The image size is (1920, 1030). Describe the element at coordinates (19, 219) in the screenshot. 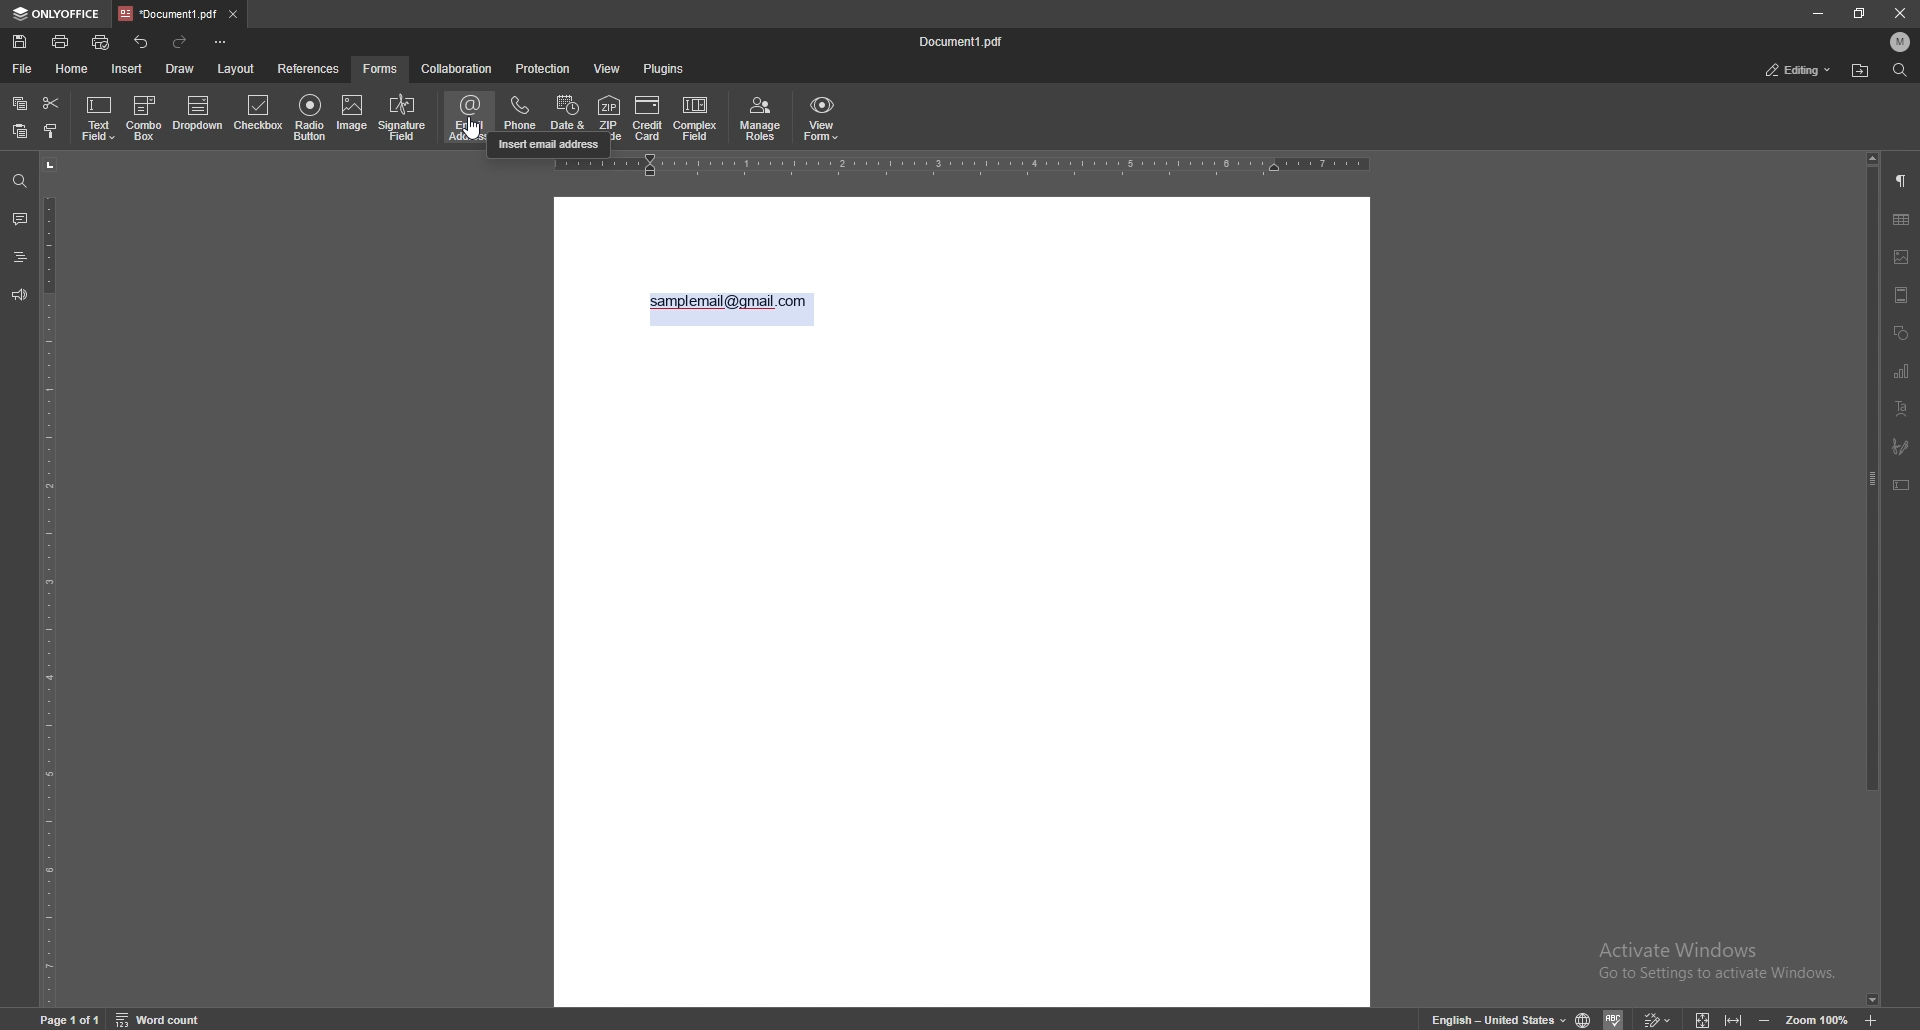

I see `comments` at that location.